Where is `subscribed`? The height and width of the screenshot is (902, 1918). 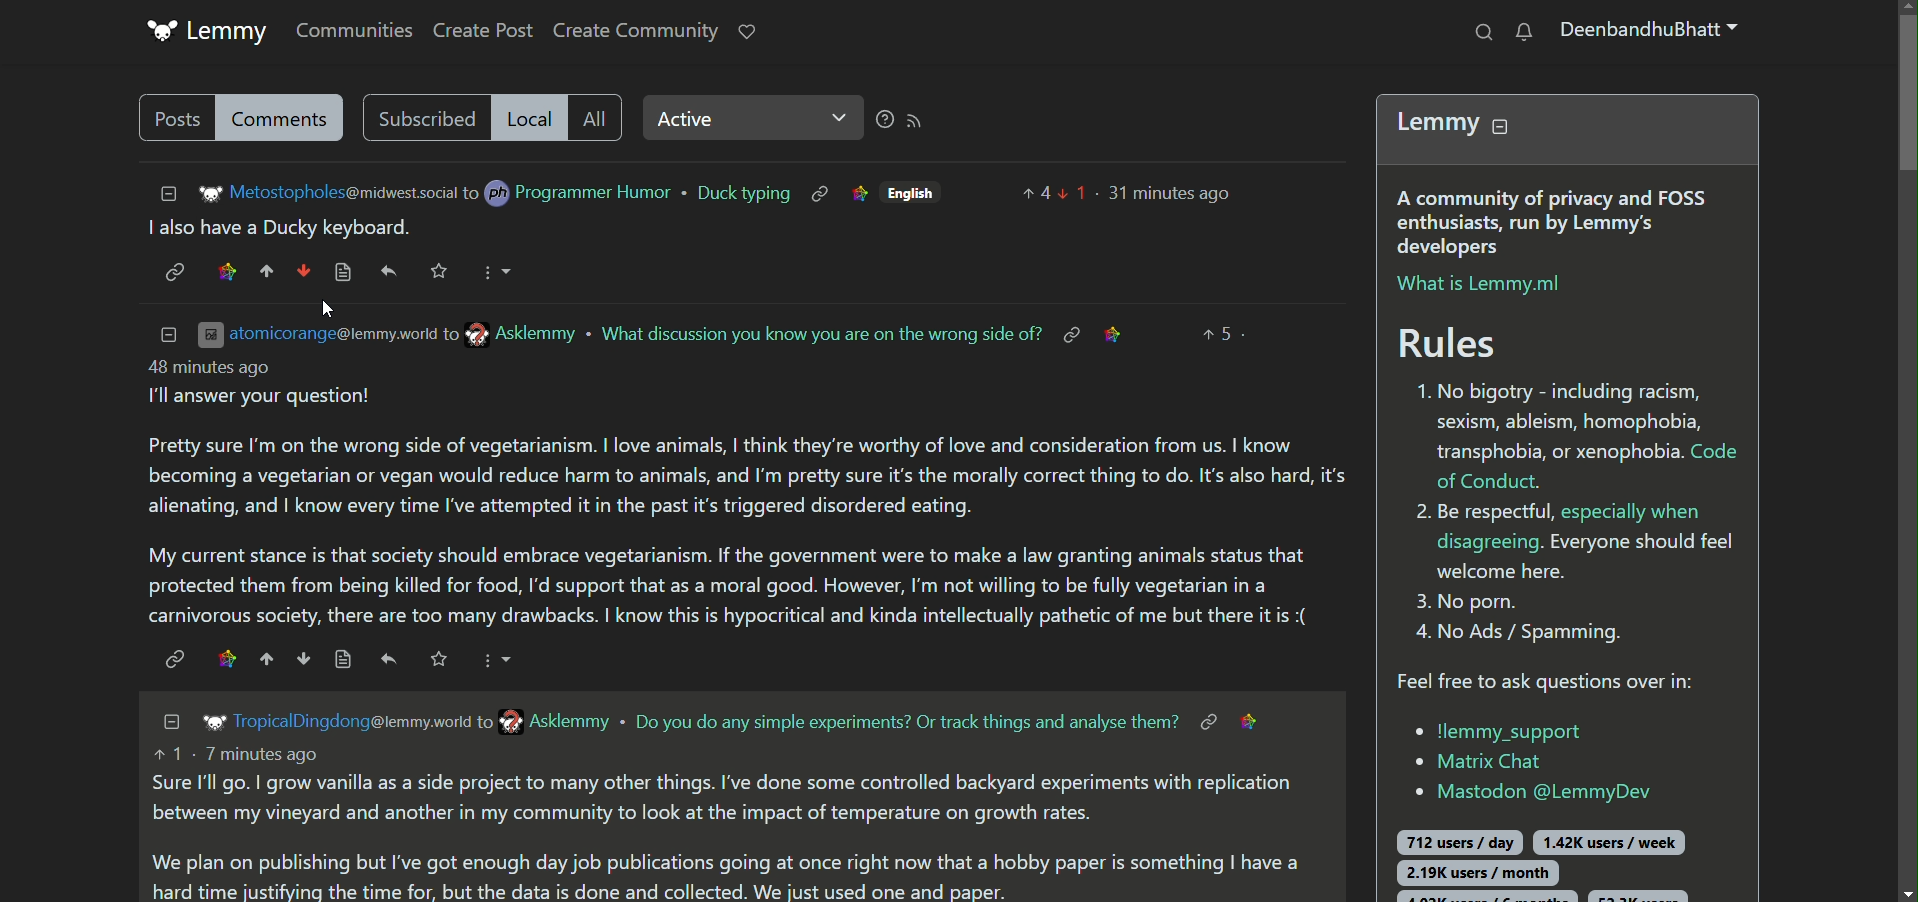 subscribed is located at coordinates (421, 117).